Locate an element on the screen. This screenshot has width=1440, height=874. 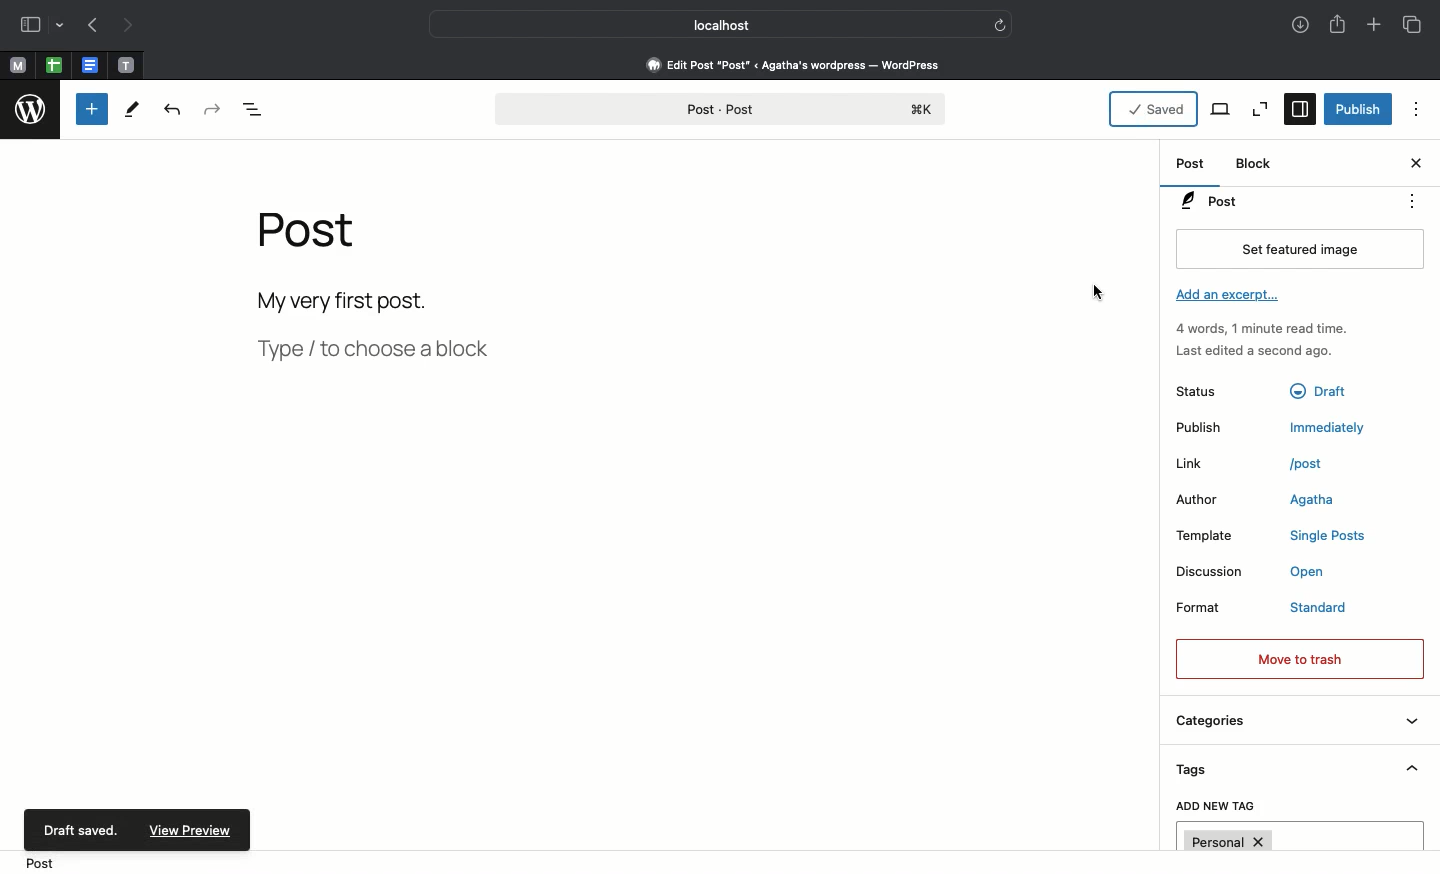
Post is located at coordinates (1192, 166).